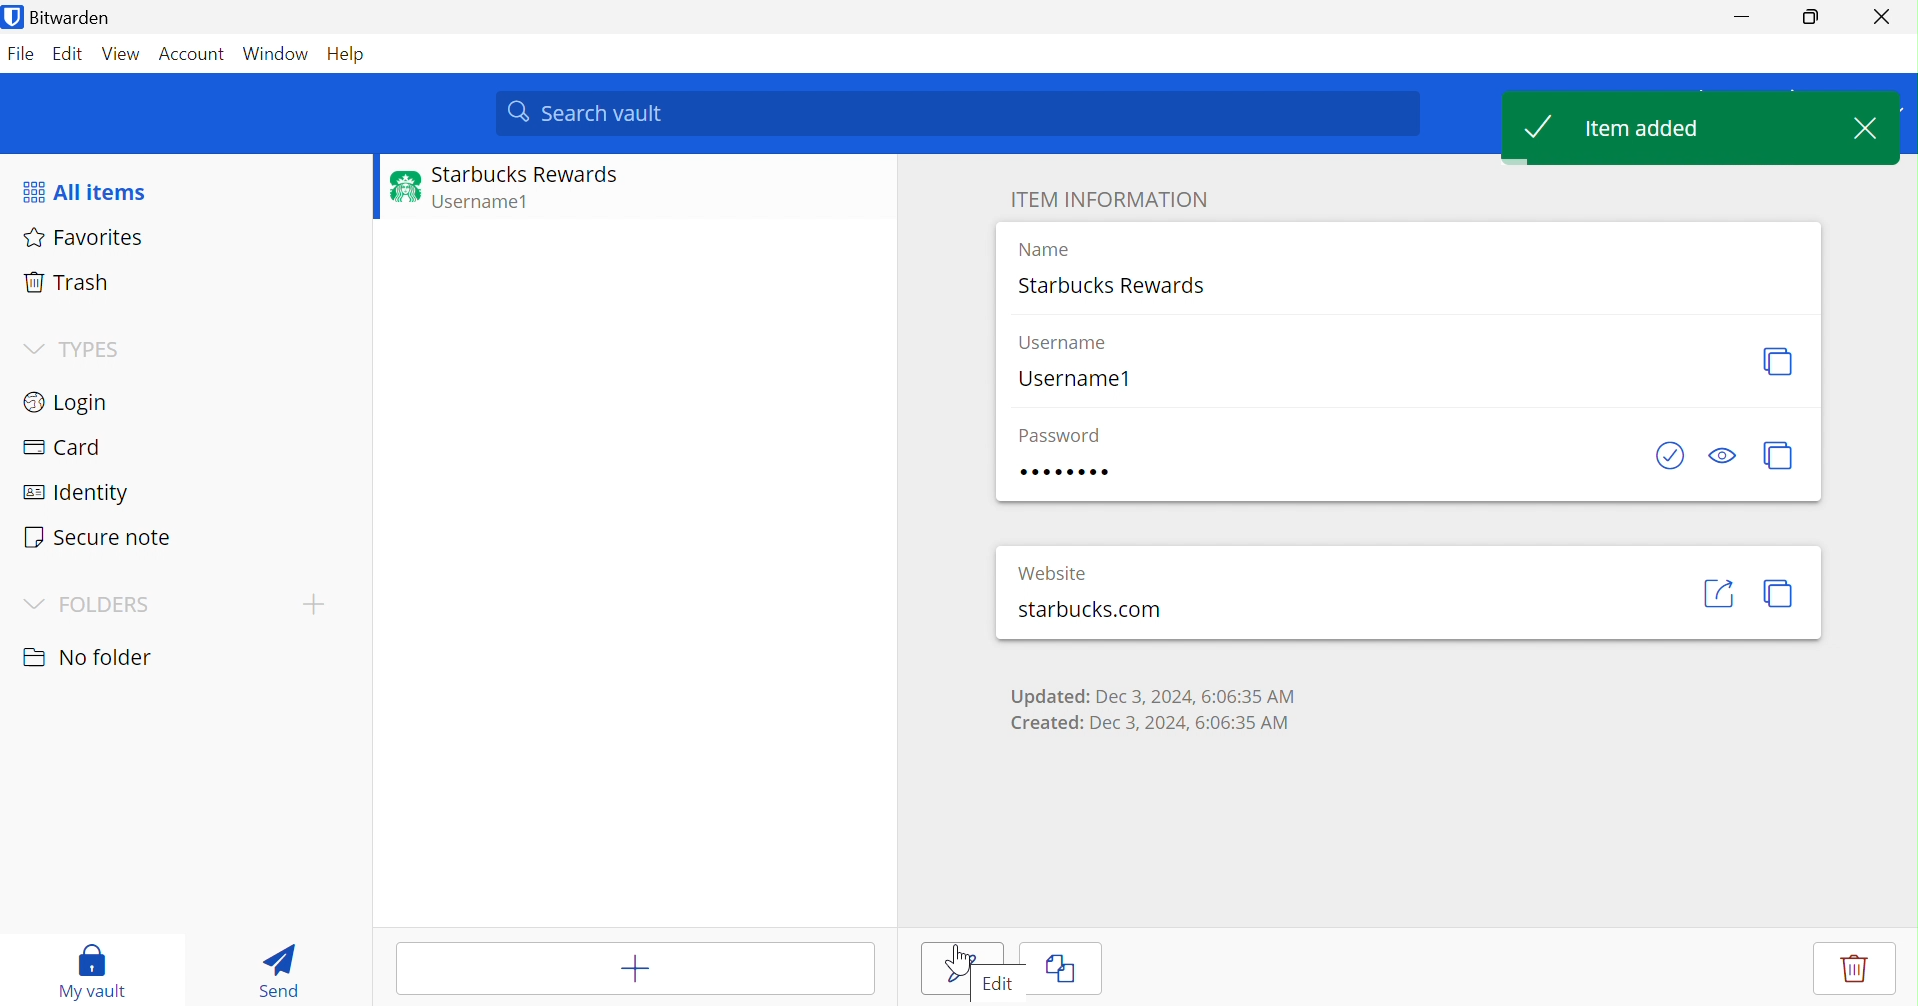 The height and width of the screenshot is (1006, 1918). I want to click on Password, so click(1060, 473).